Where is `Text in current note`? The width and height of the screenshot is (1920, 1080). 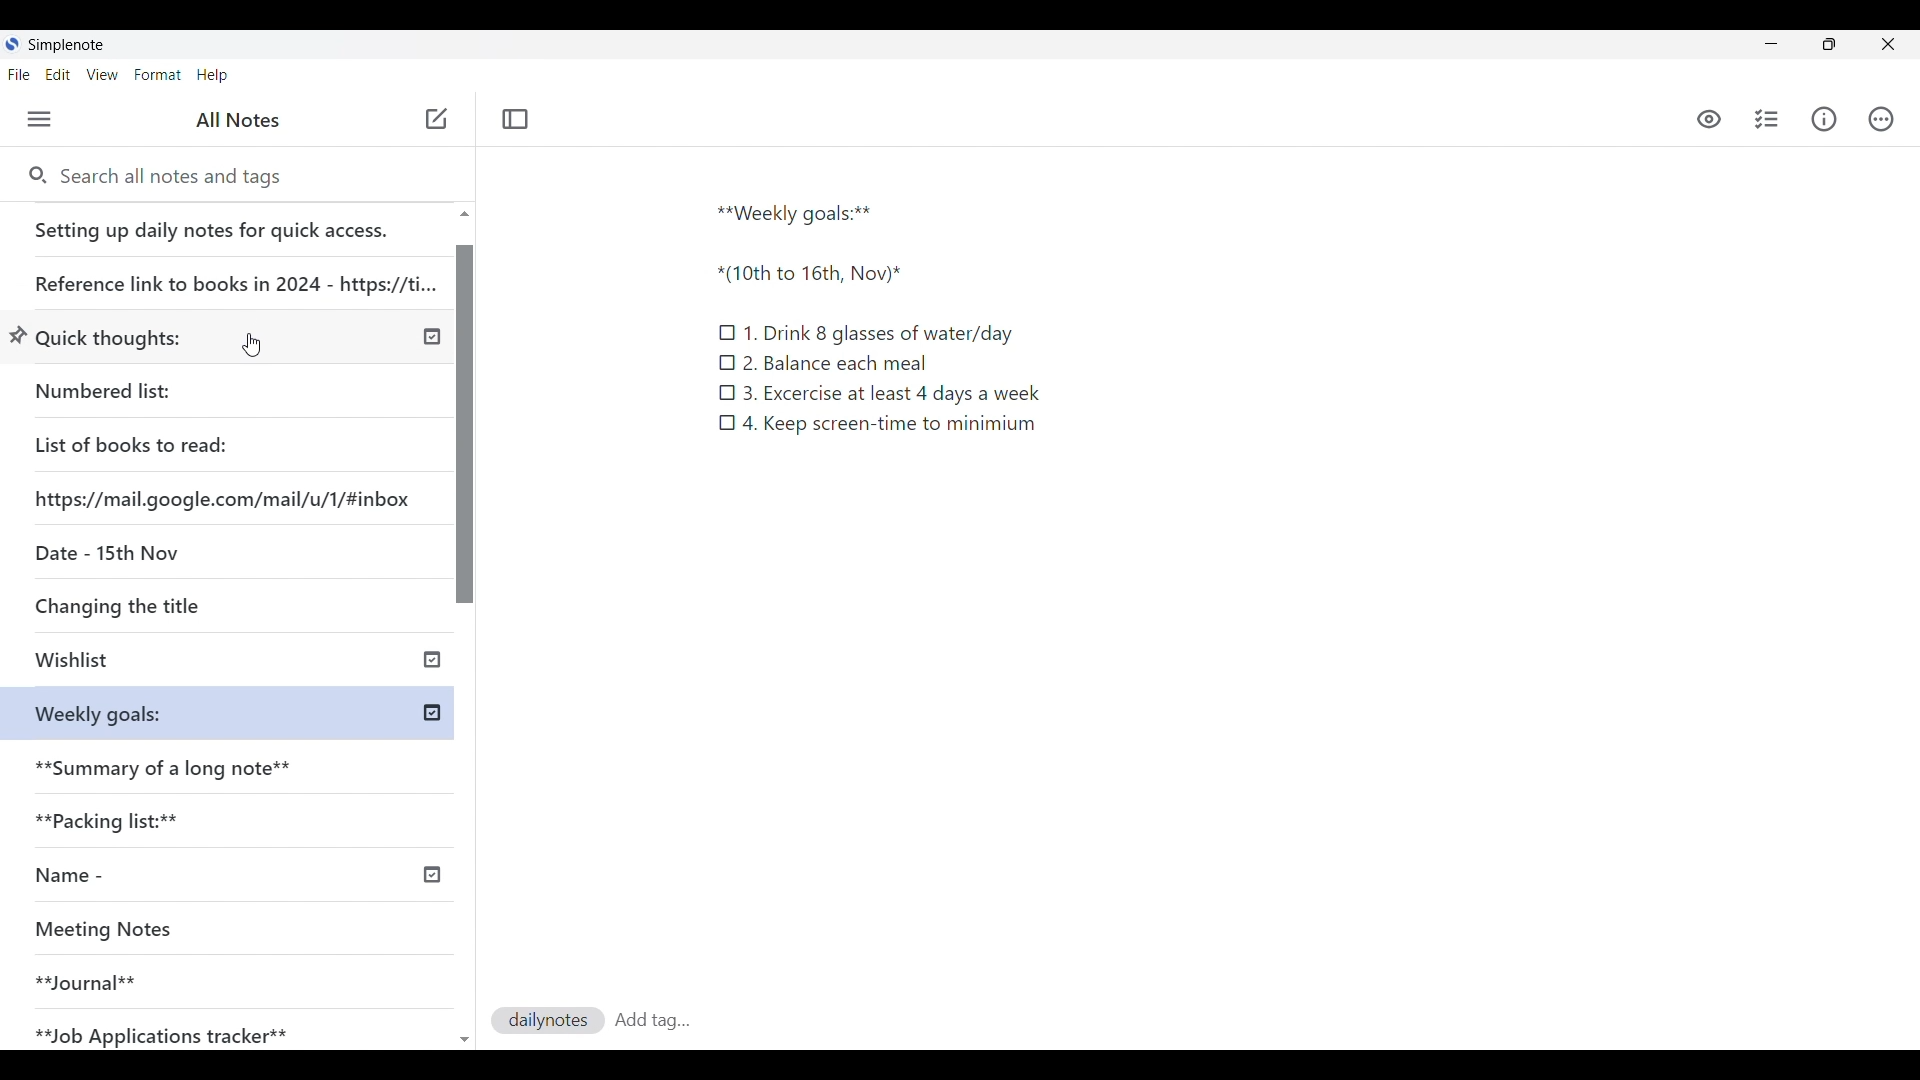 Text in current note is located at coordinates (877, 316).